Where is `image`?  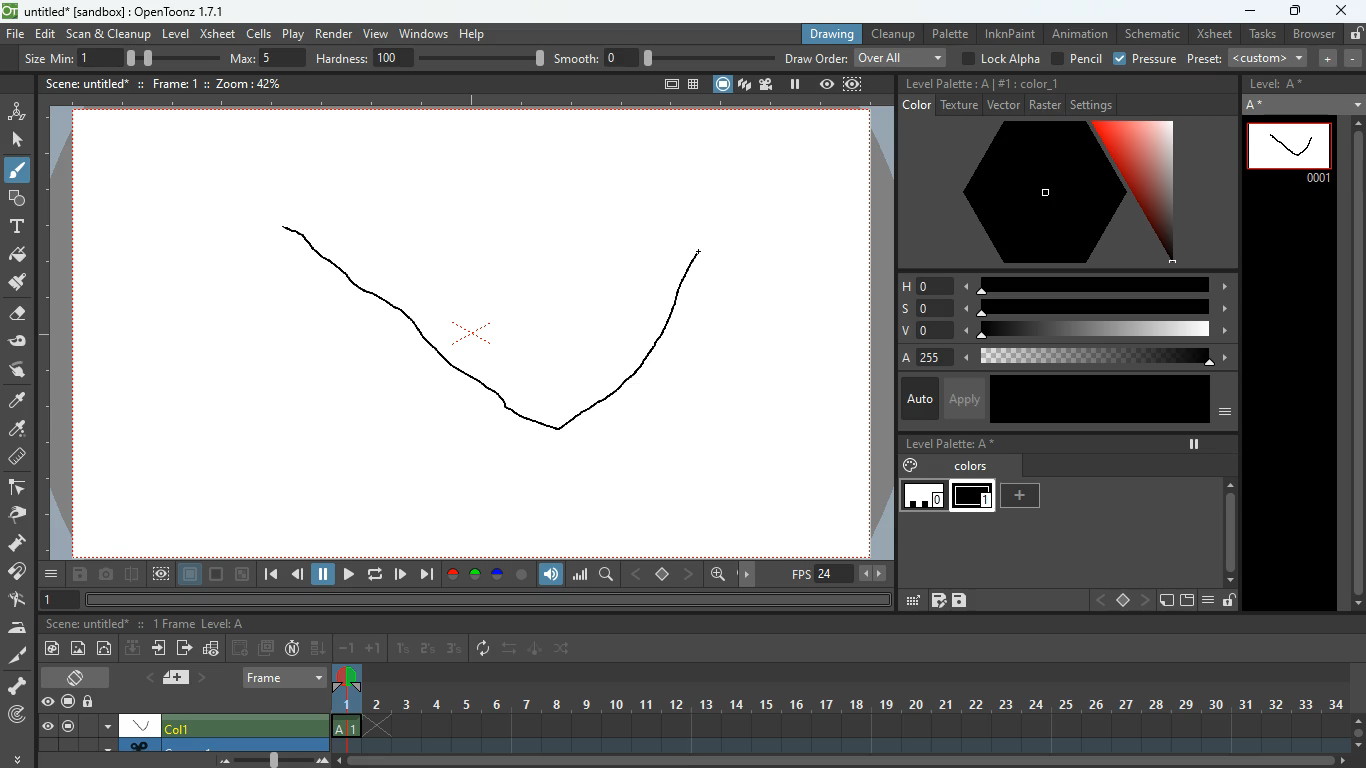
image is located at coordinates (79, 649).